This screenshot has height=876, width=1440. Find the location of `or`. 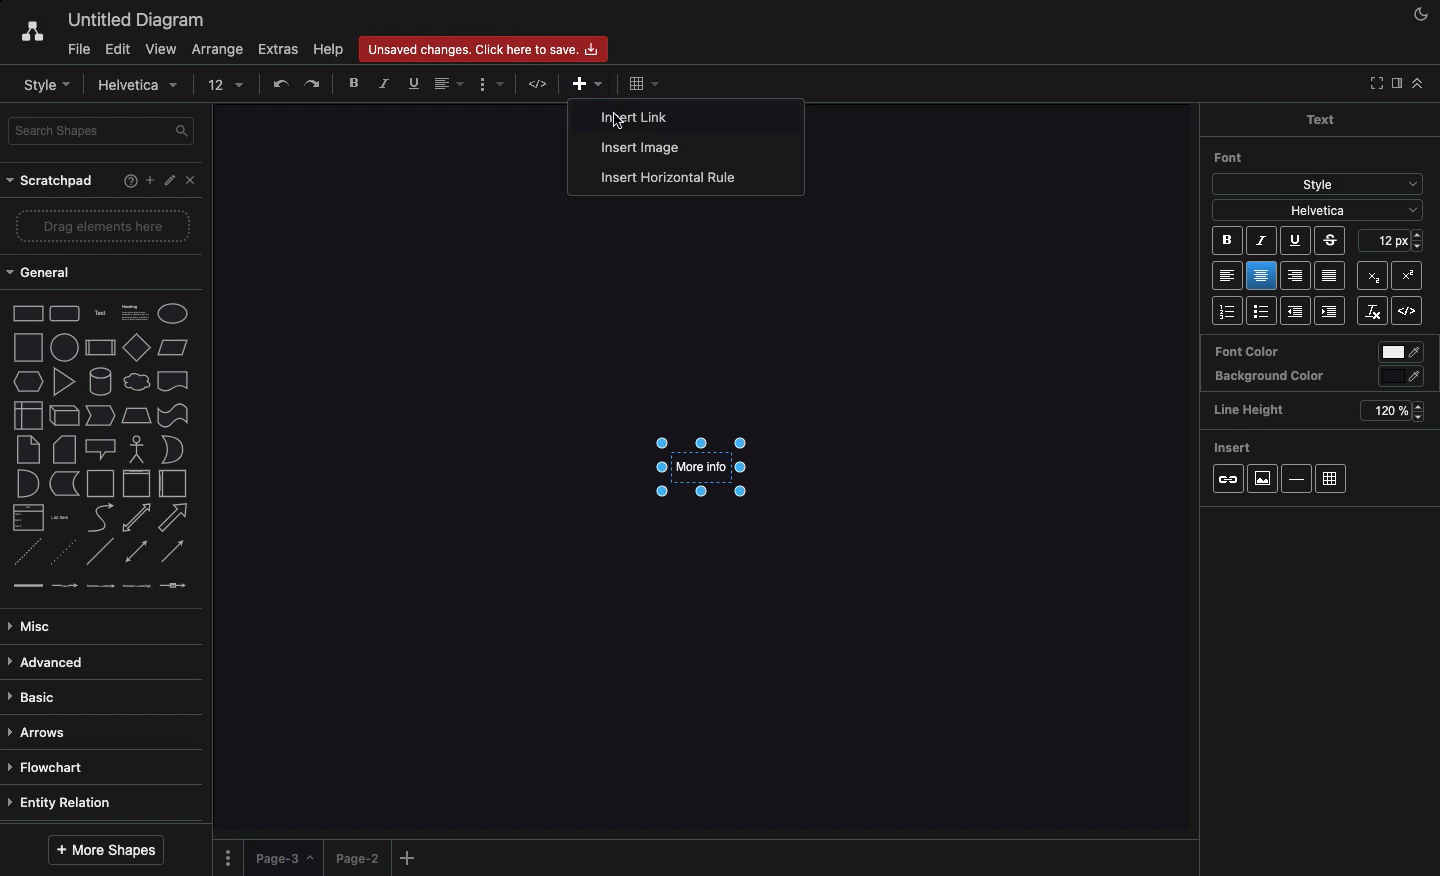

or is located at coordinates (173, 449).